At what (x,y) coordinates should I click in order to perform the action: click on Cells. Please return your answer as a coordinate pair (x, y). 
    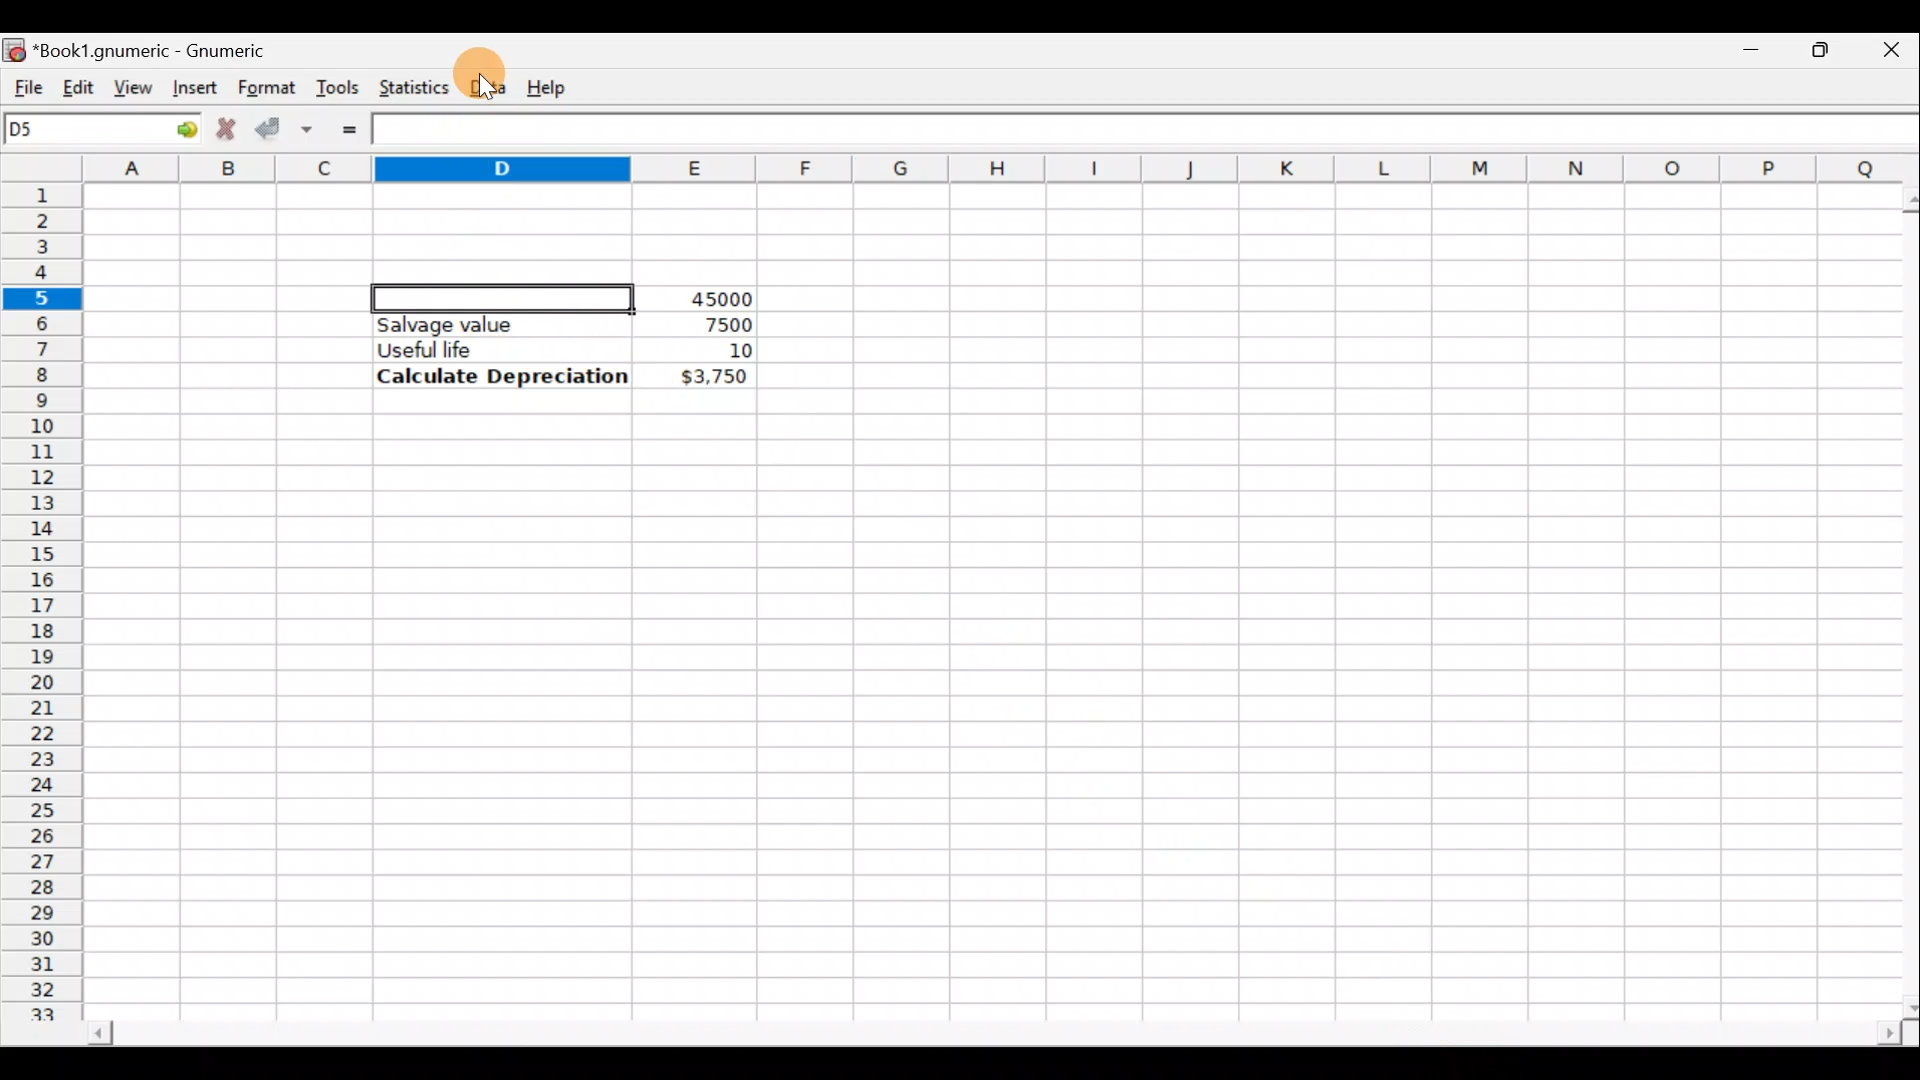
    Looking at the image, I should click on (1422, 608).